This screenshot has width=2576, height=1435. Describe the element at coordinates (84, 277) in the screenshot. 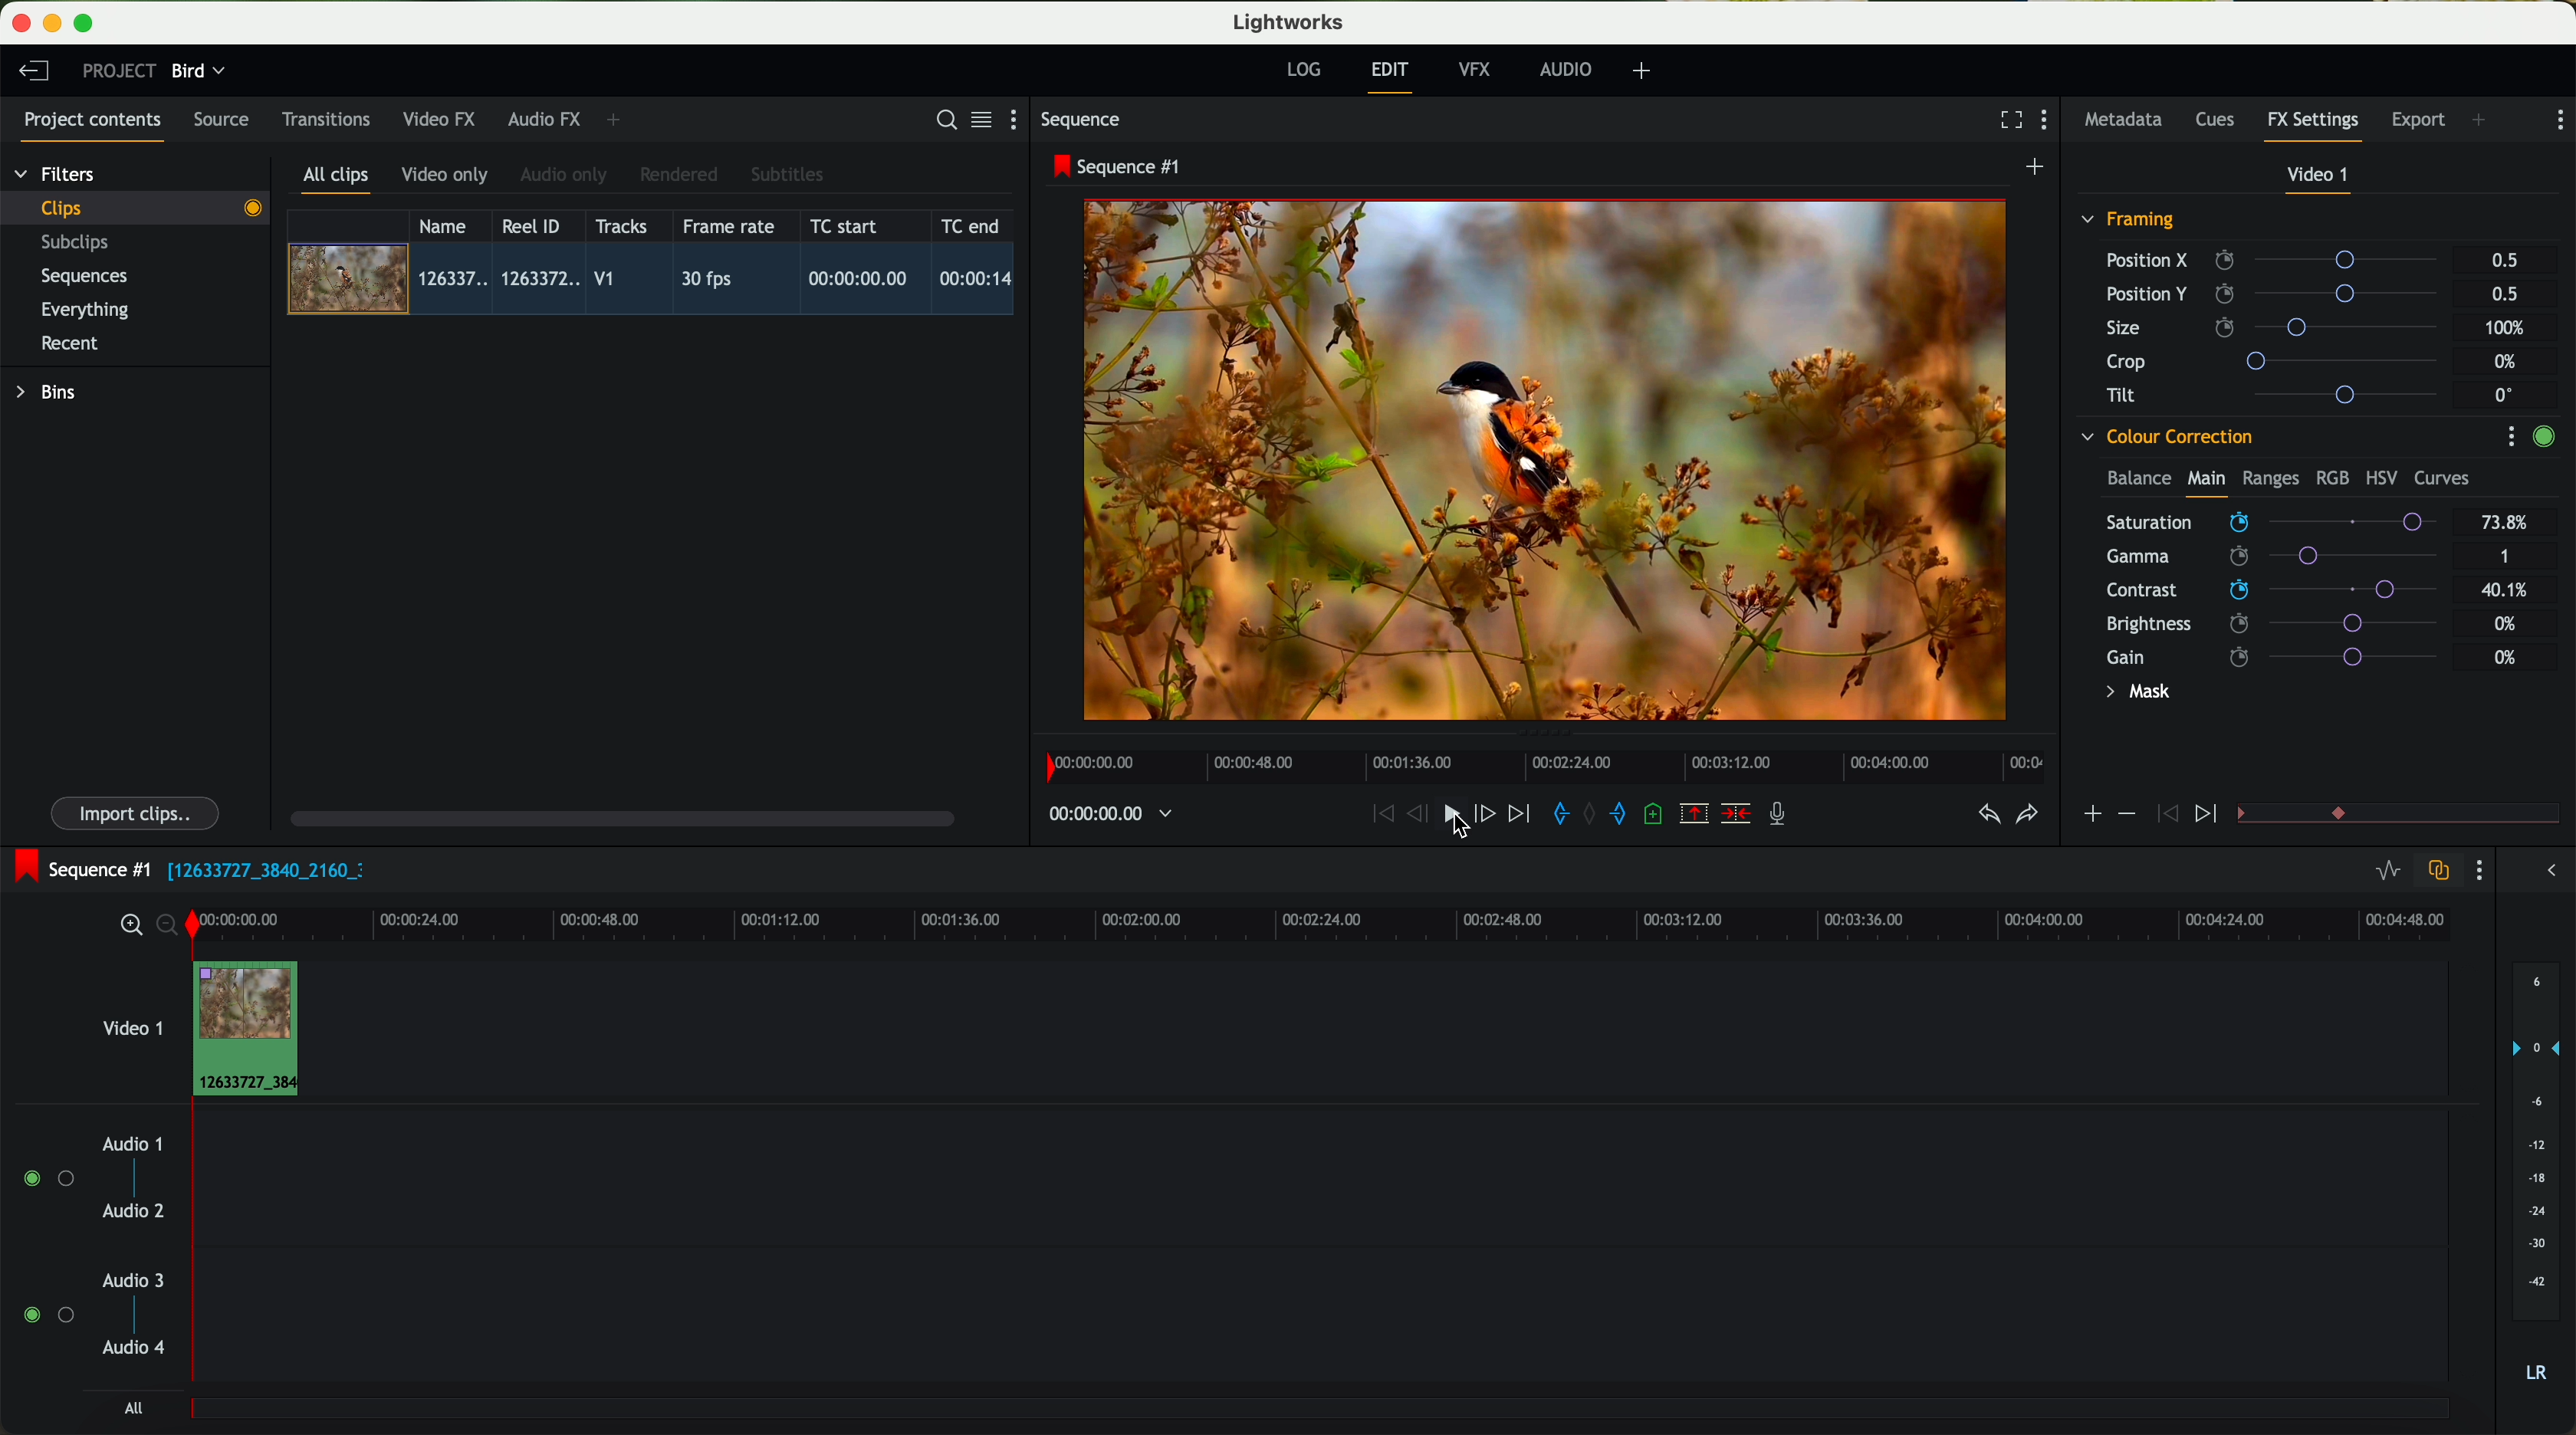

I see `sequences` at that location.